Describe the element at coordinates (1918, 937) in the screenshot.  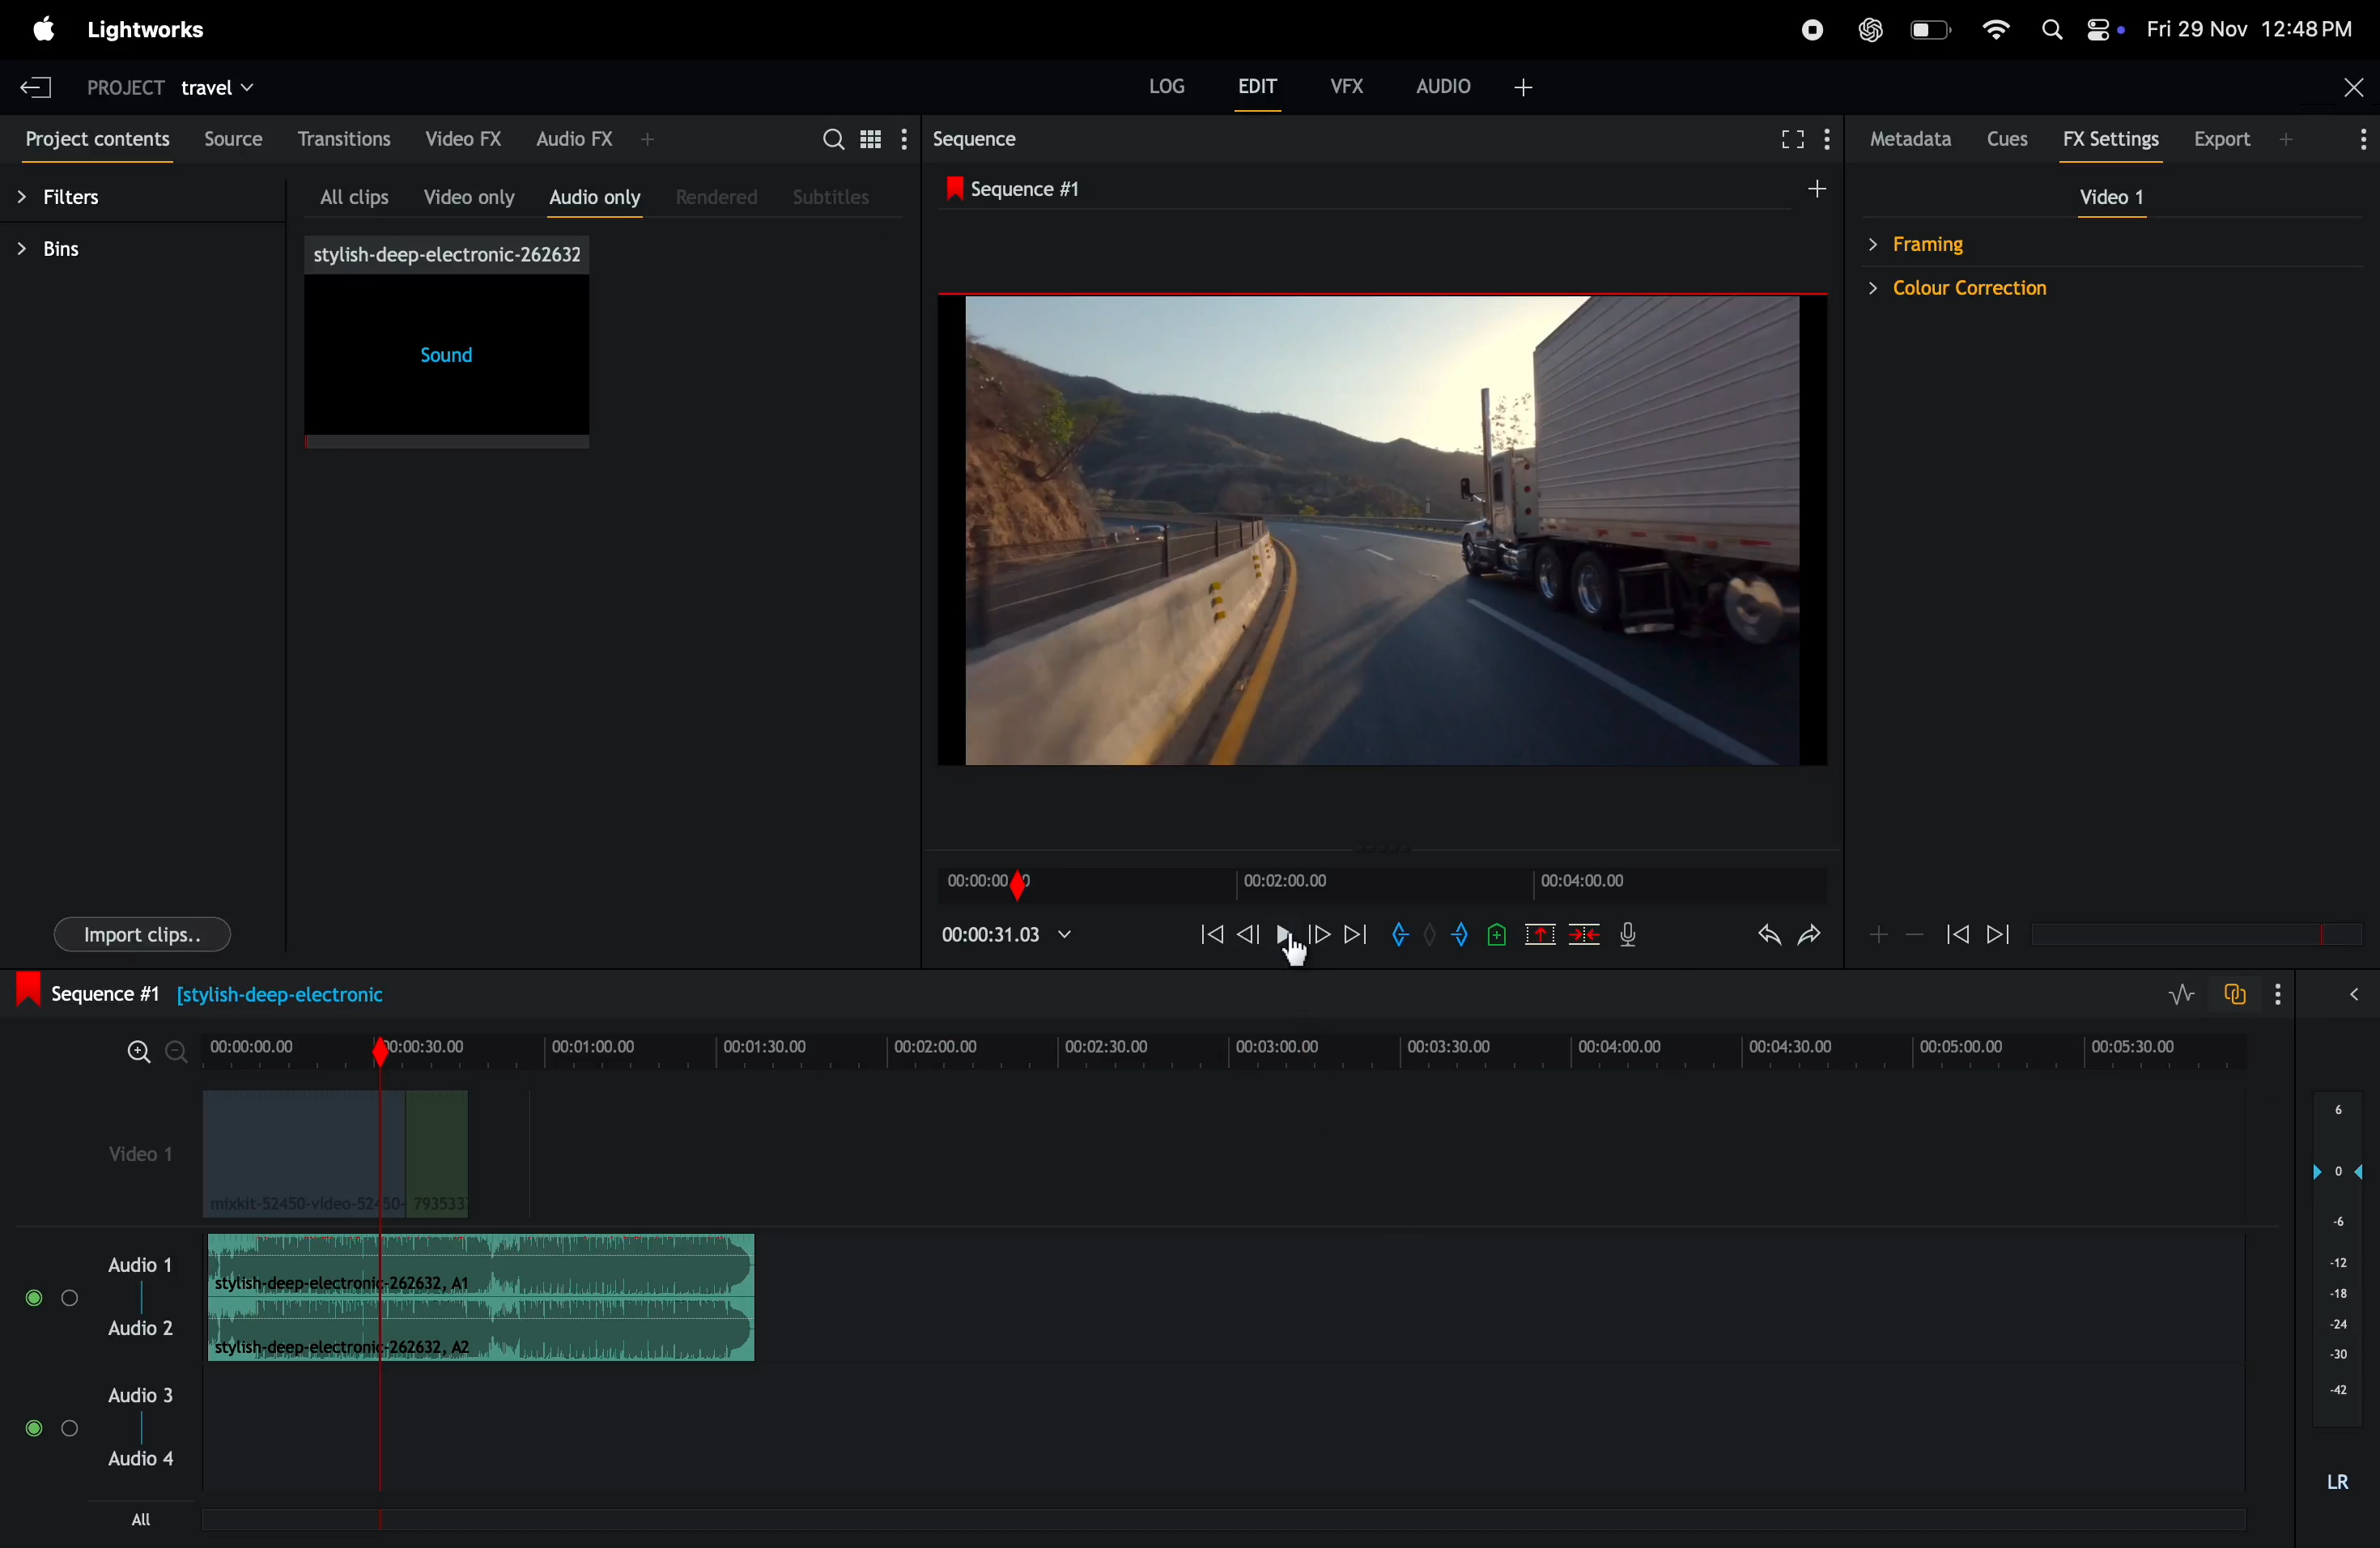
I see `zoom out` at that location.